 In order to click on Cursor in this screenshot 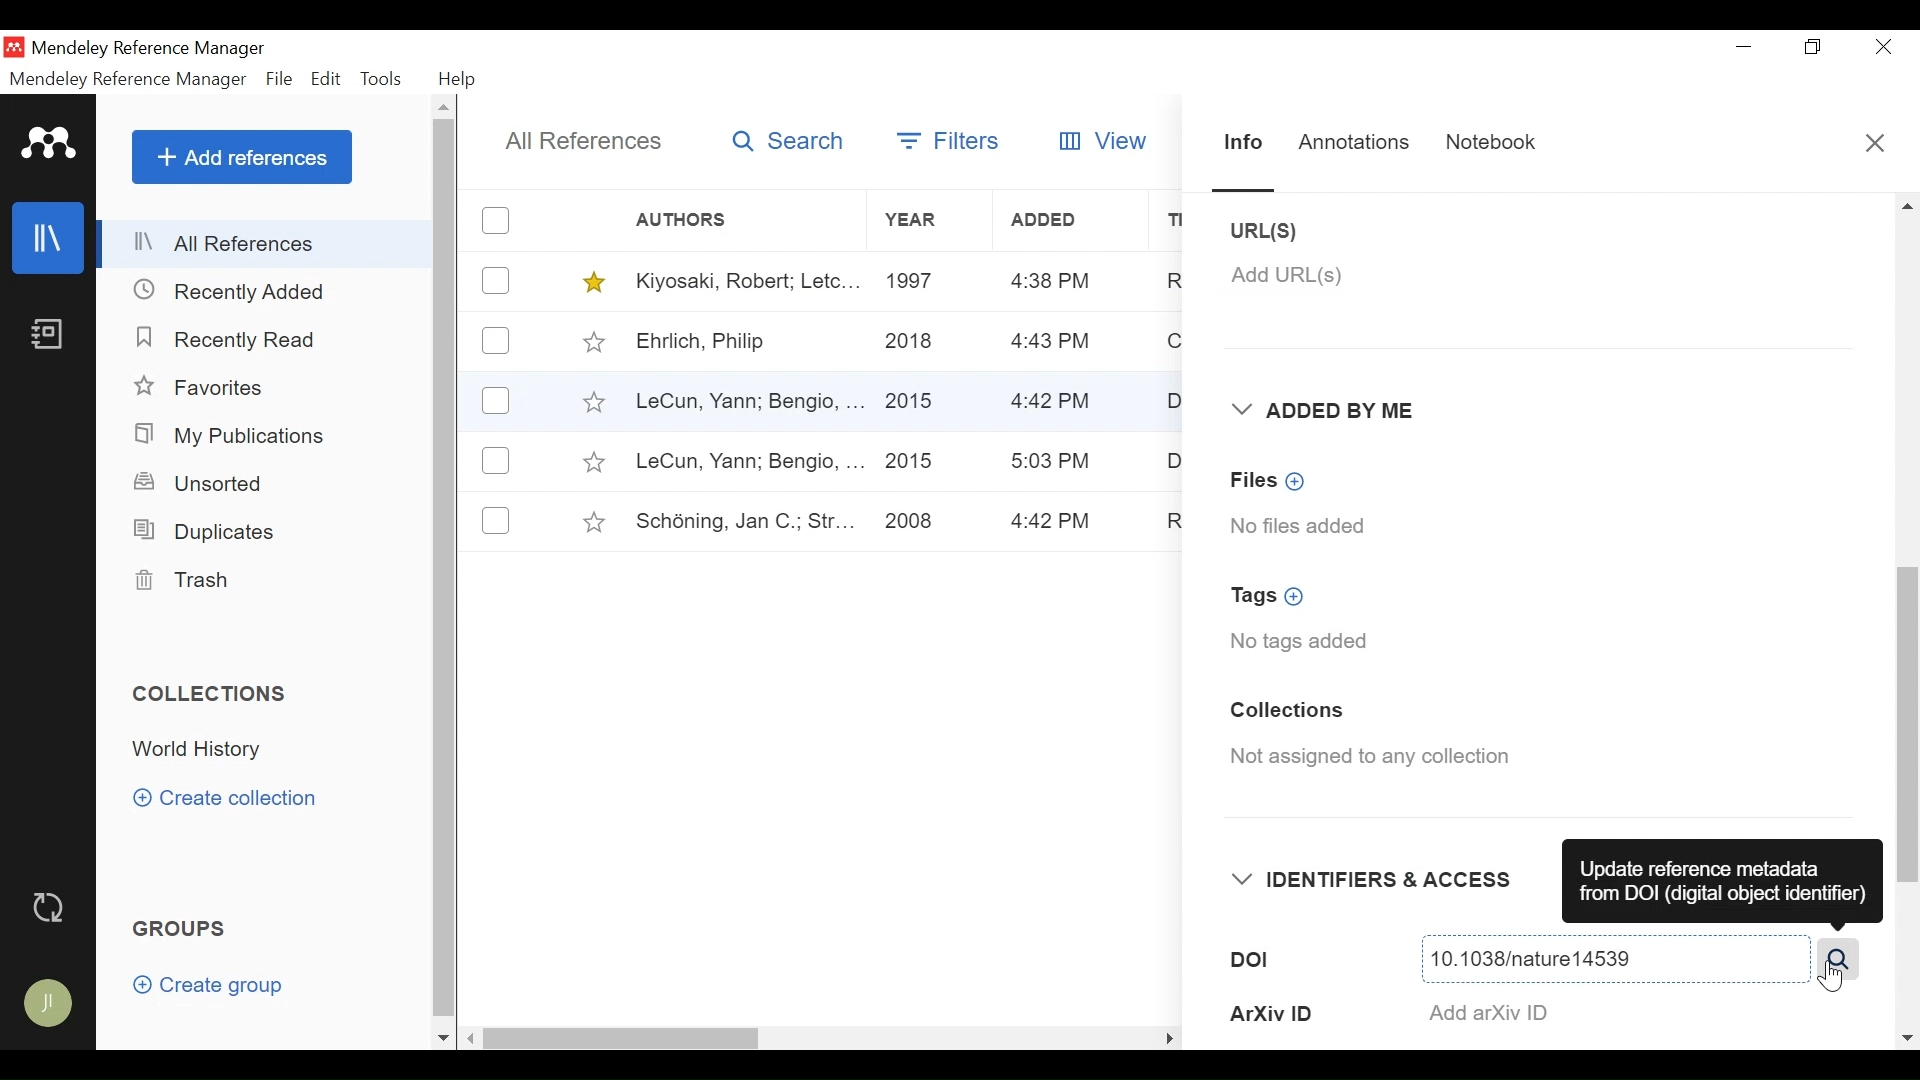, I will do `click(1829, 977)`.